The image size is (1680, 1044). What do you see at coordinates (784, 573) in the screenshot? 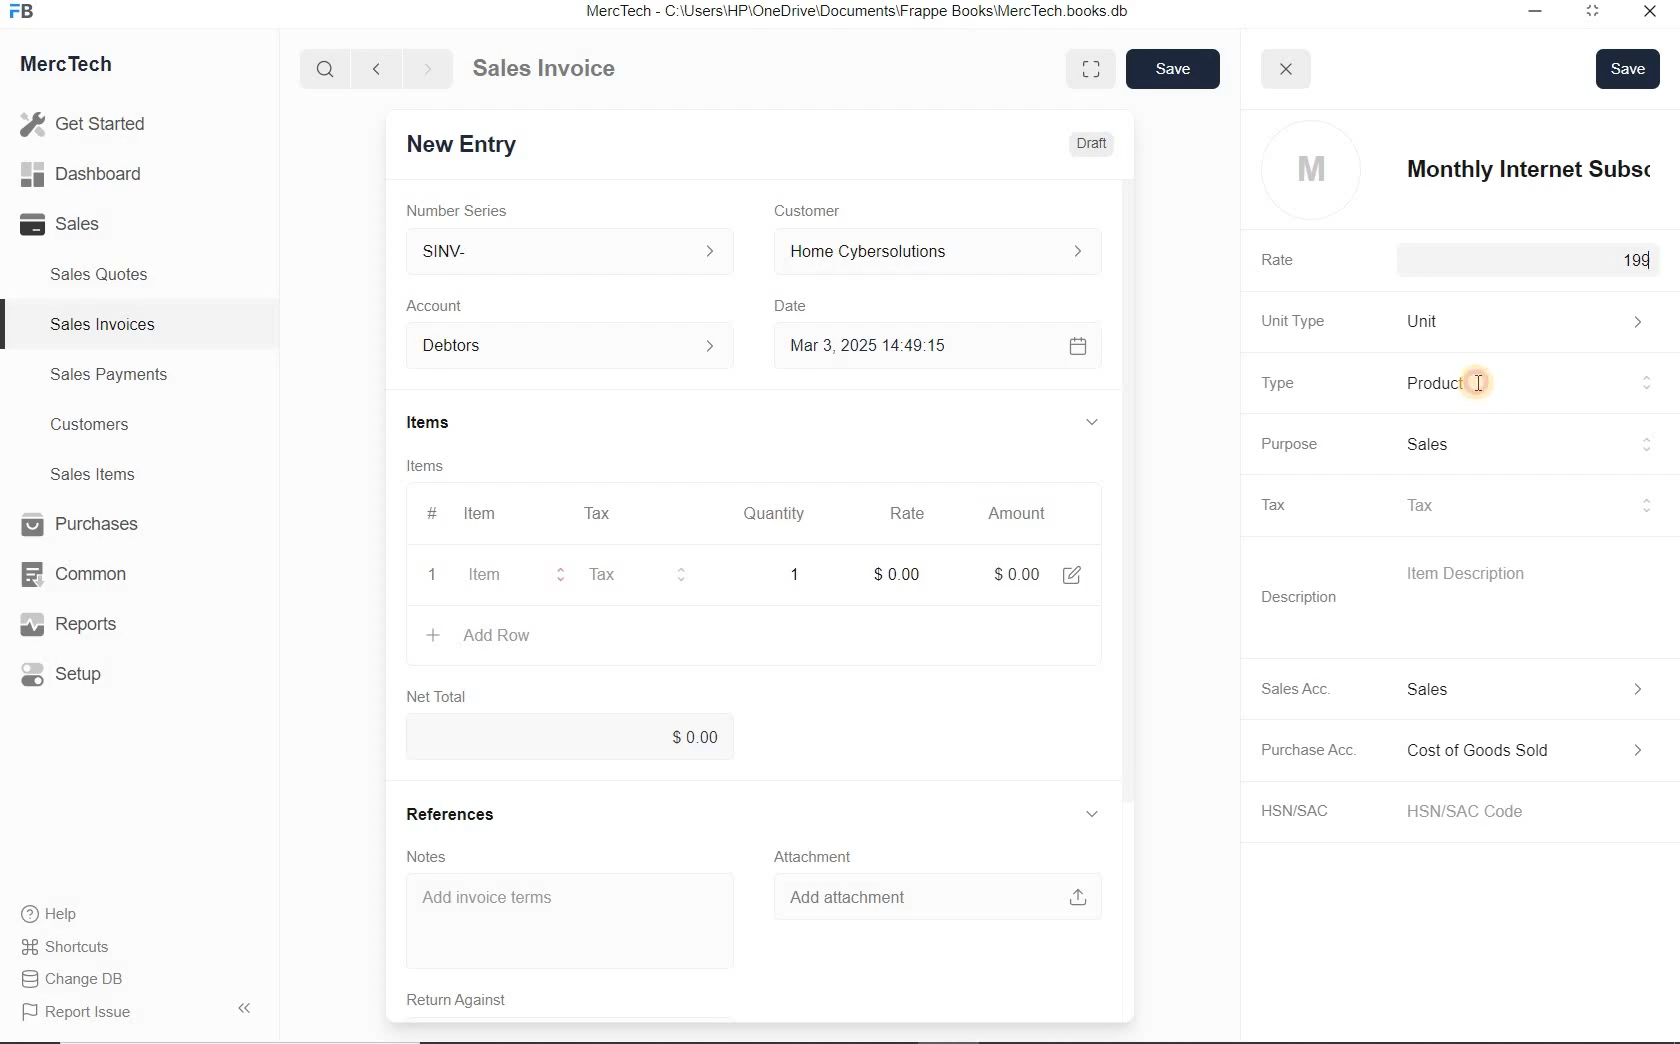
I see `quatity: 1` at bounding box center [784, 573].